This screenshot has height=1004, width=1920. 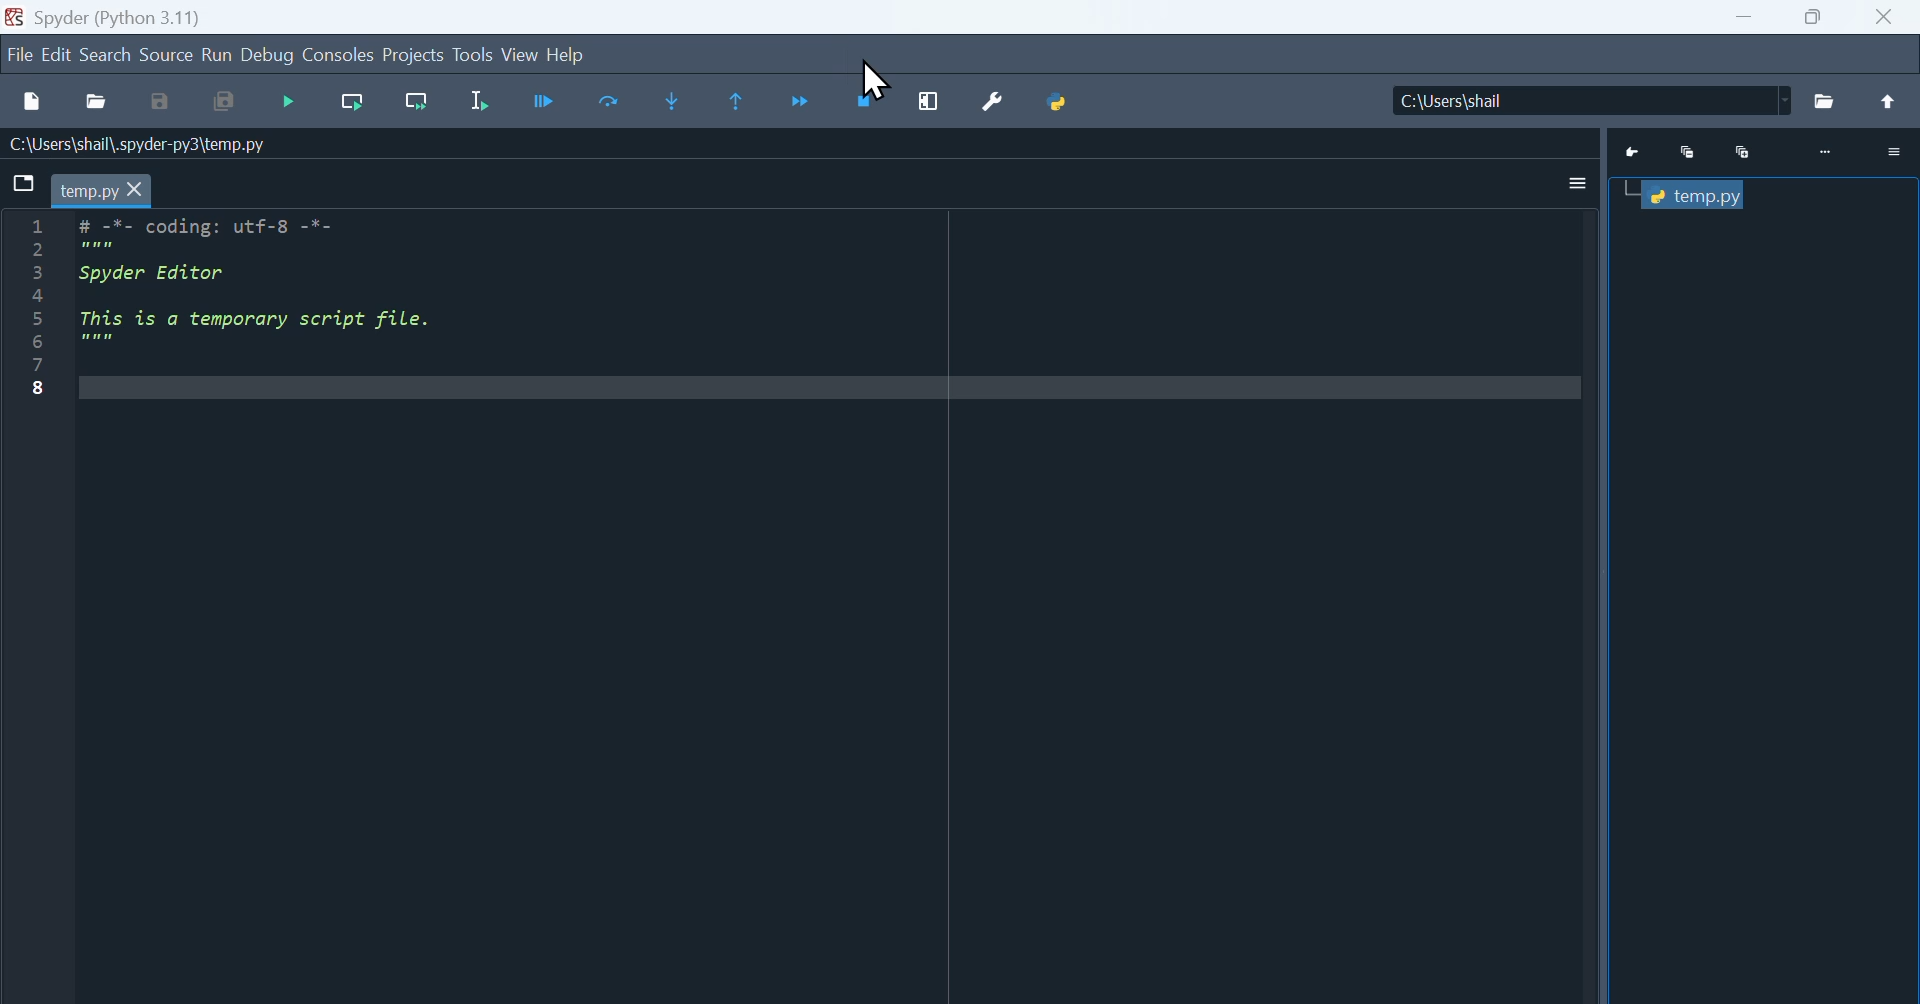 I want to click on run, so click(x=217, y=56).